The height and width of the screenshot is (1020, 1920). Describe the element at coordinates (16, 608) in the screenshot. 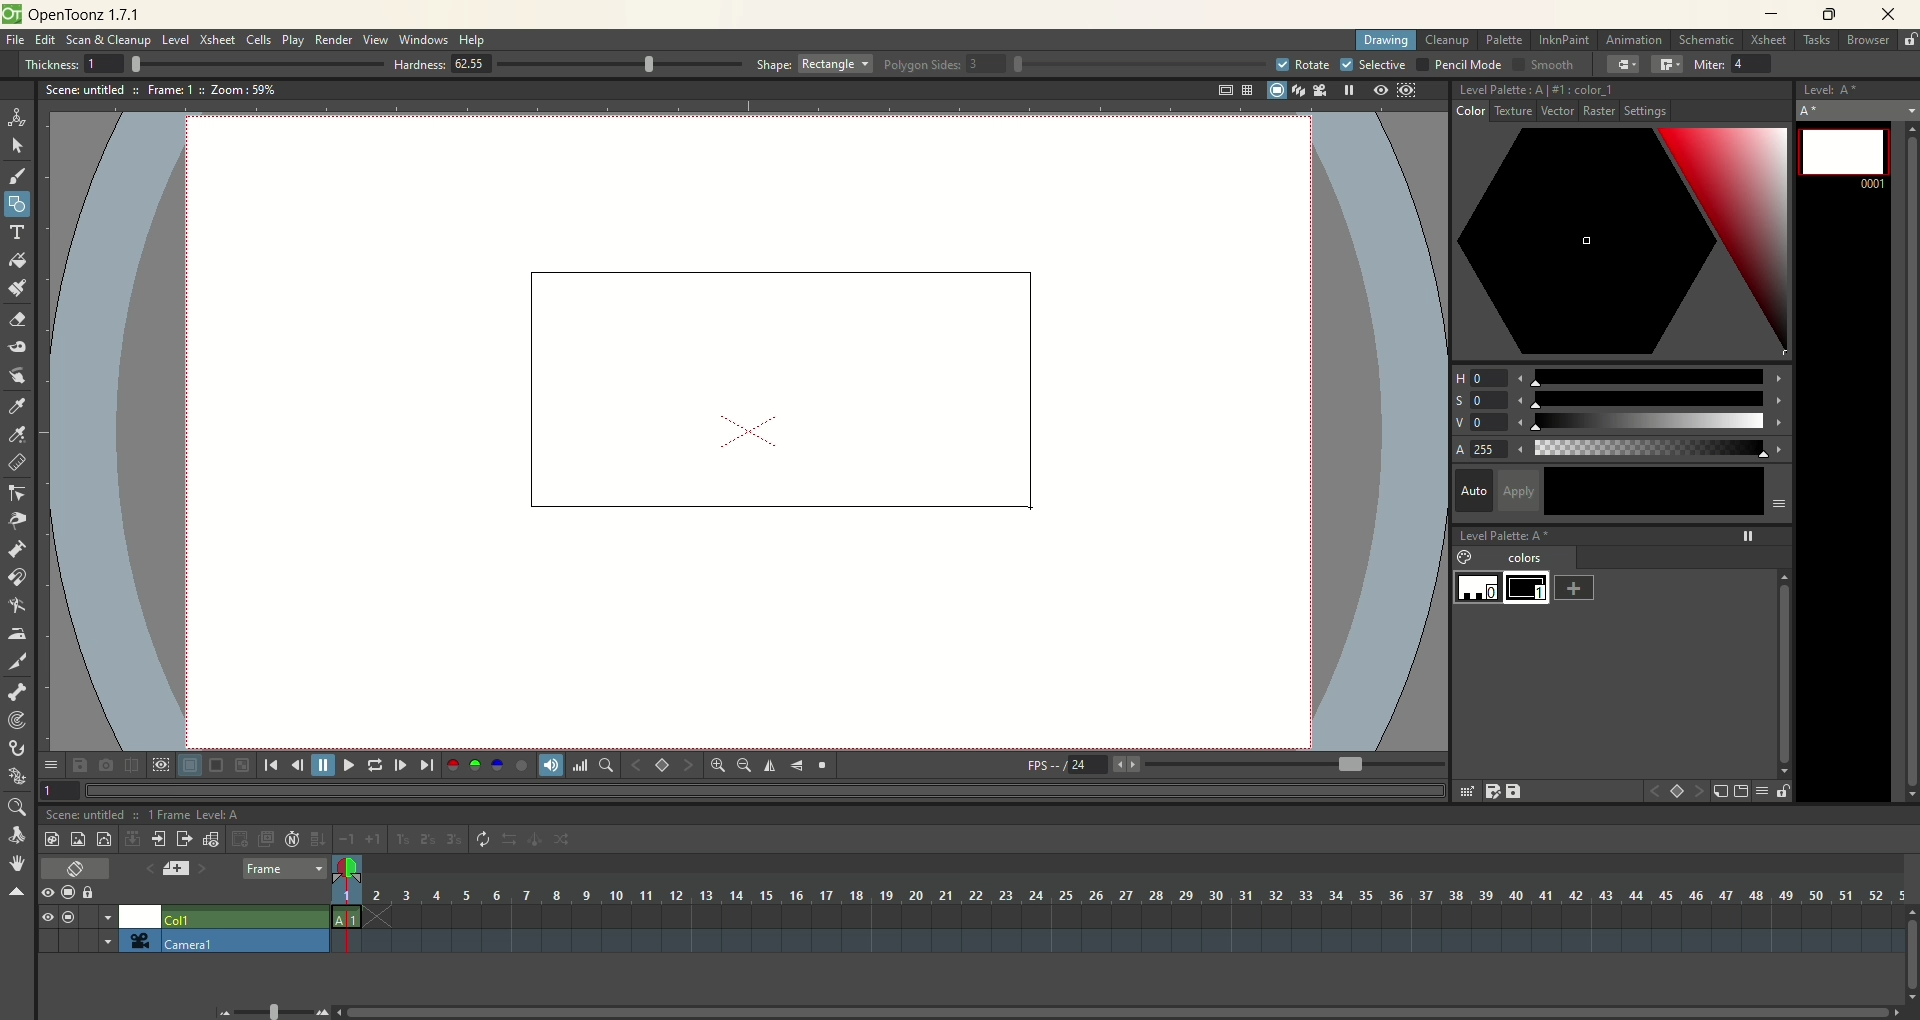

I see `bender` at that location.